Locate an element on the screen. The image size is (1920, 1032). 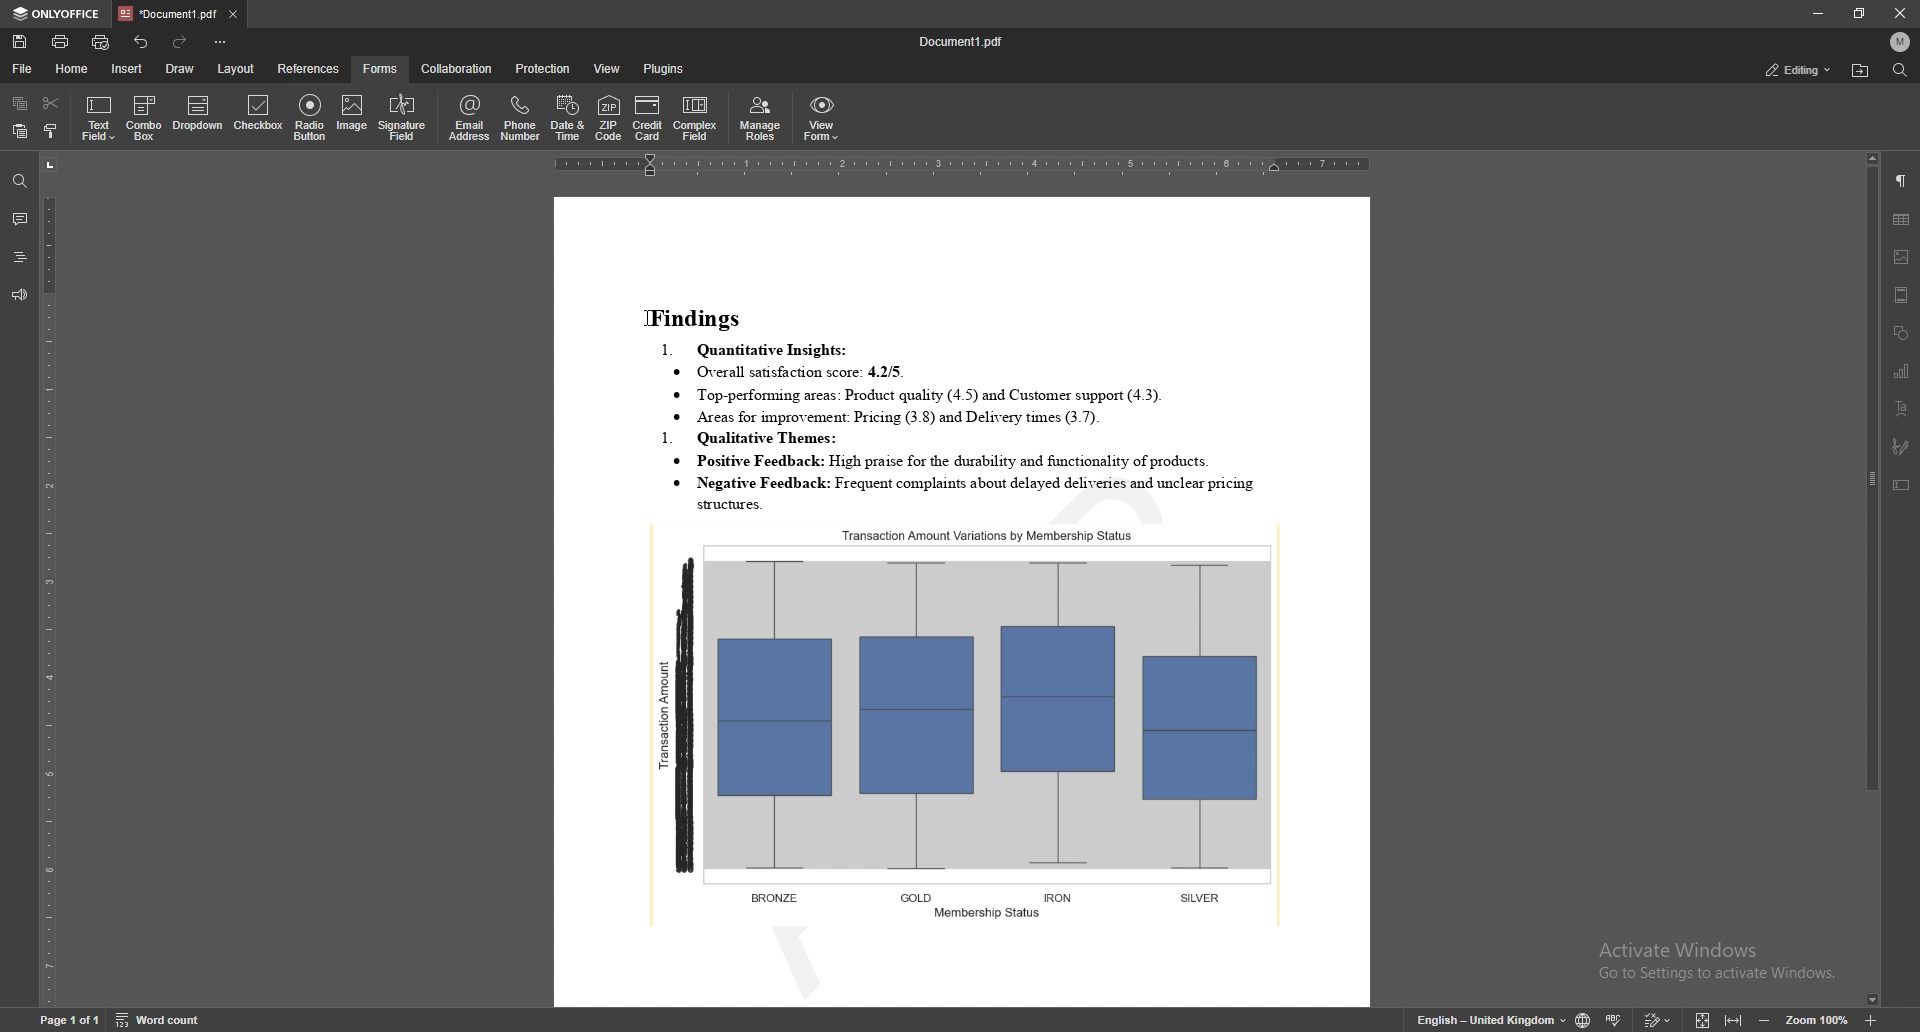
combo box is located at coordinates (146, 117).